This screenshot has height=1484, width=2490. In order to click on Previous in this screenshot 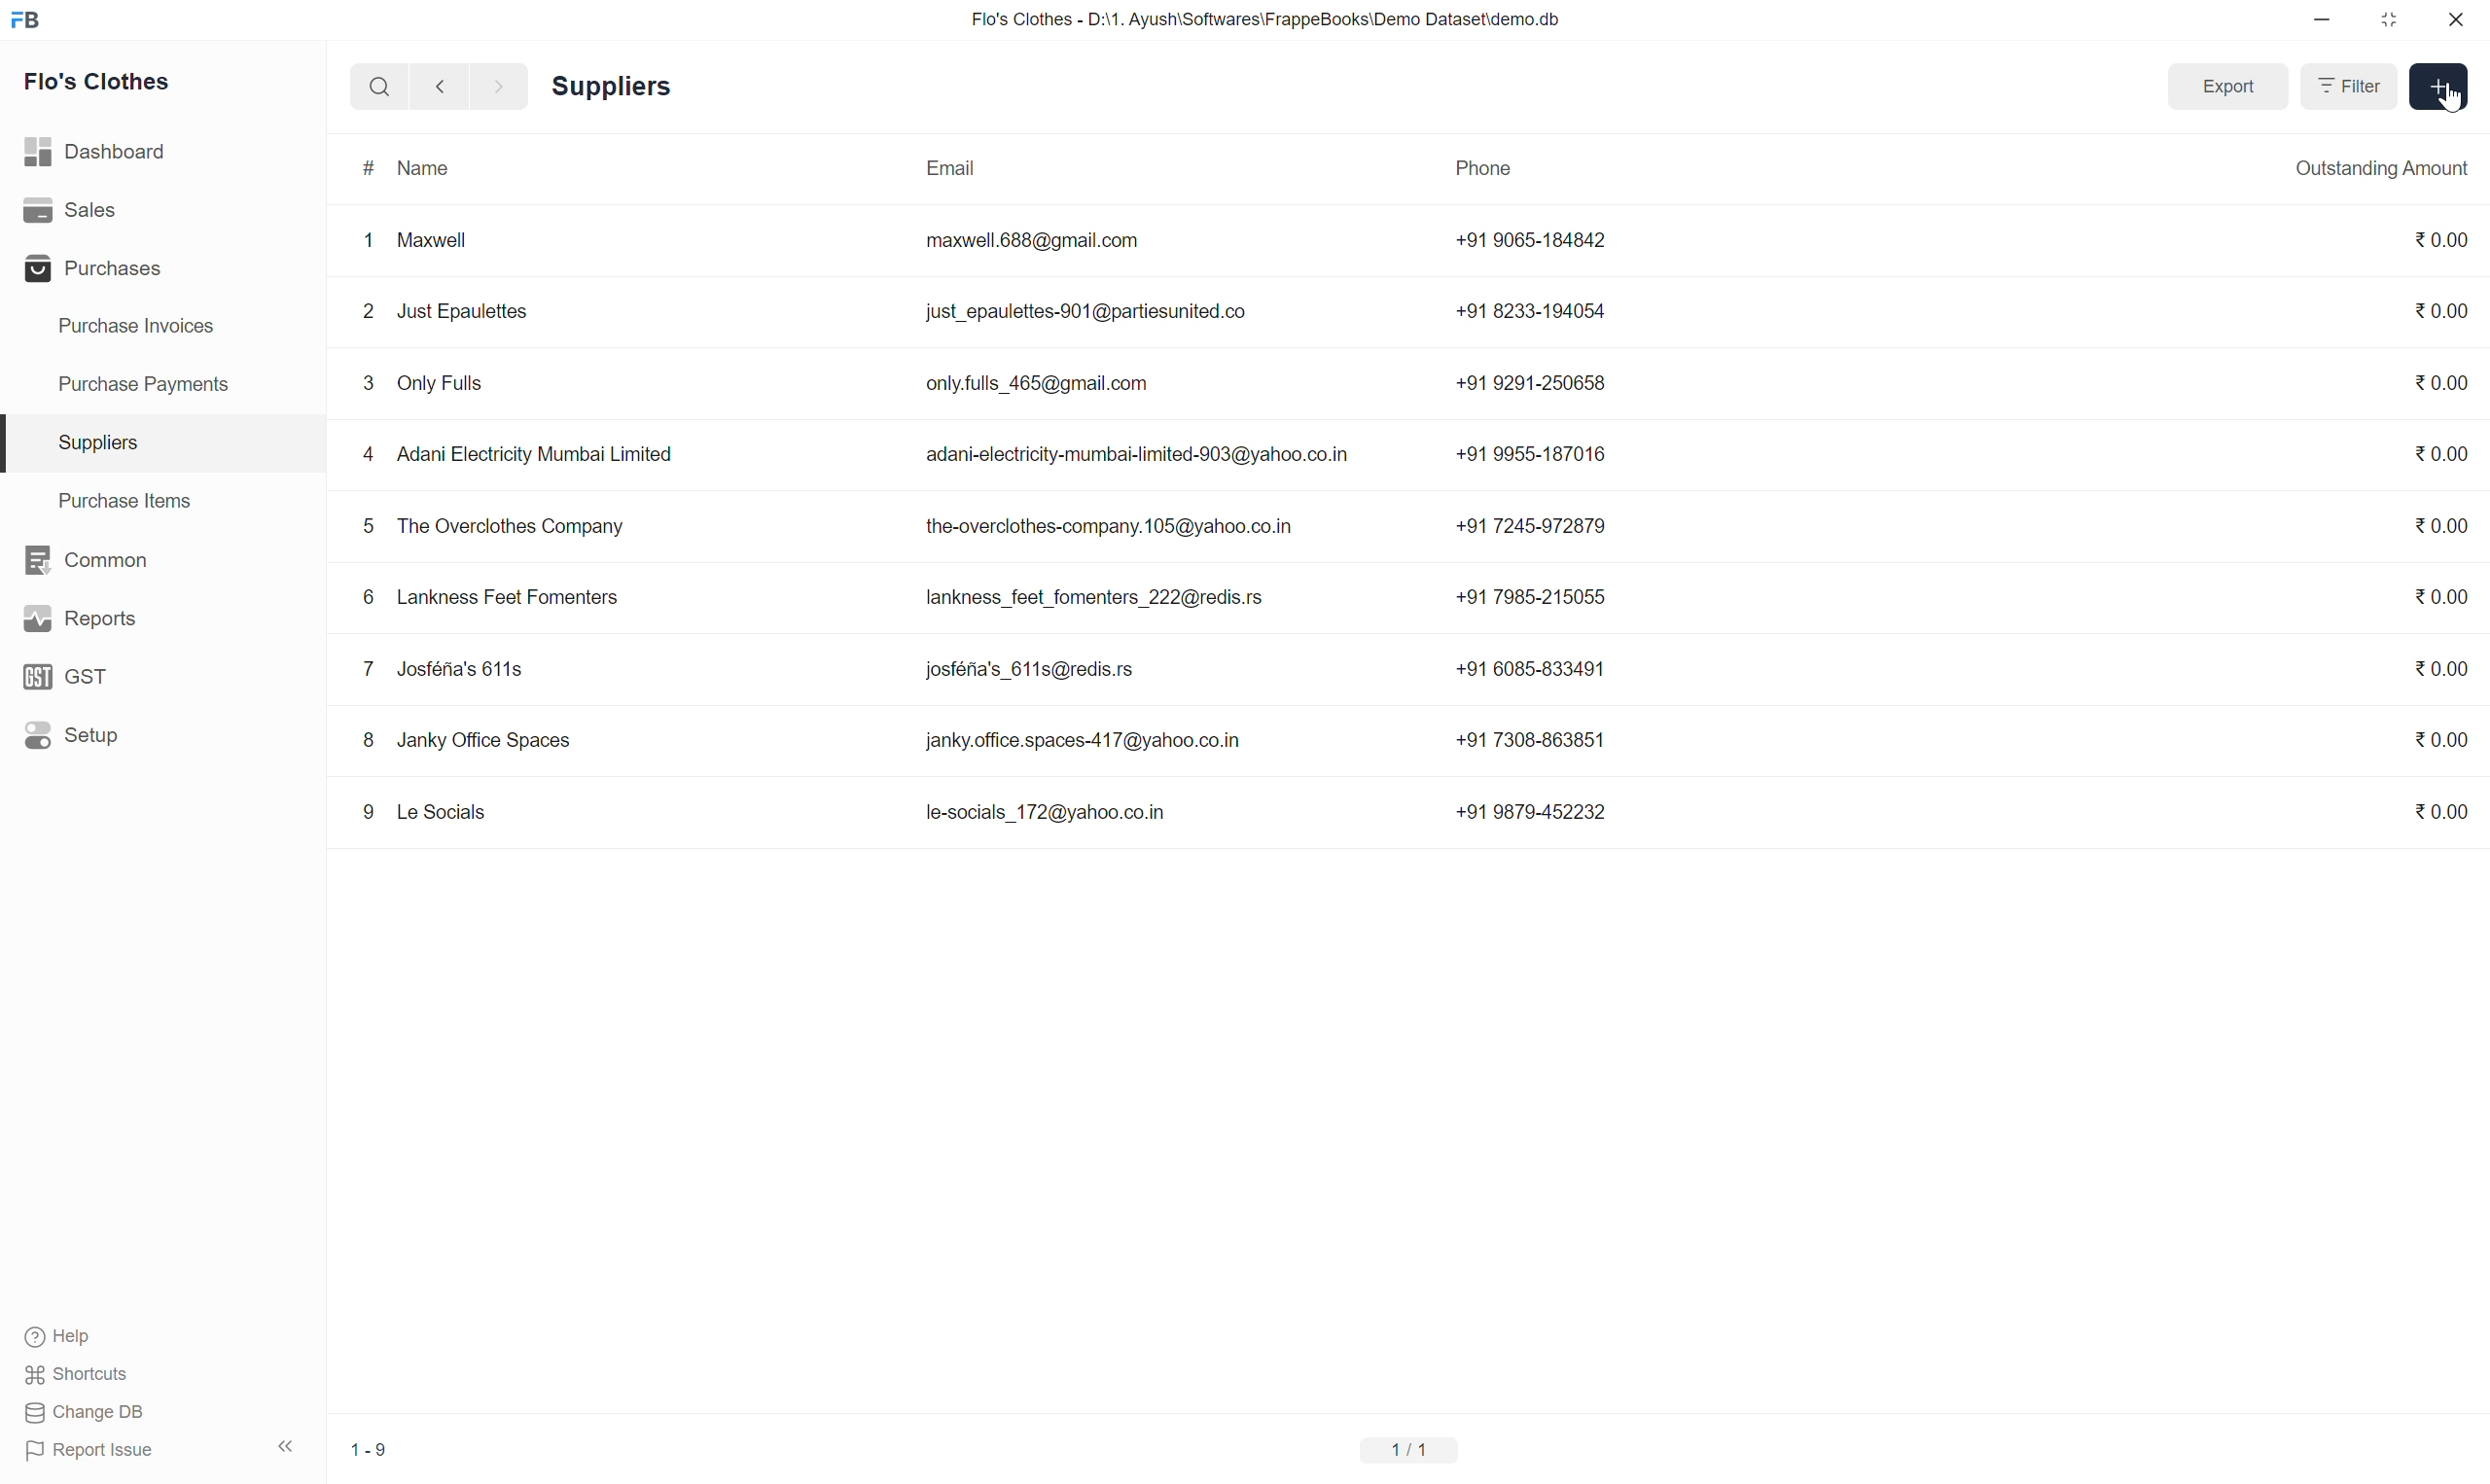, I will do `click(440, 86)`.